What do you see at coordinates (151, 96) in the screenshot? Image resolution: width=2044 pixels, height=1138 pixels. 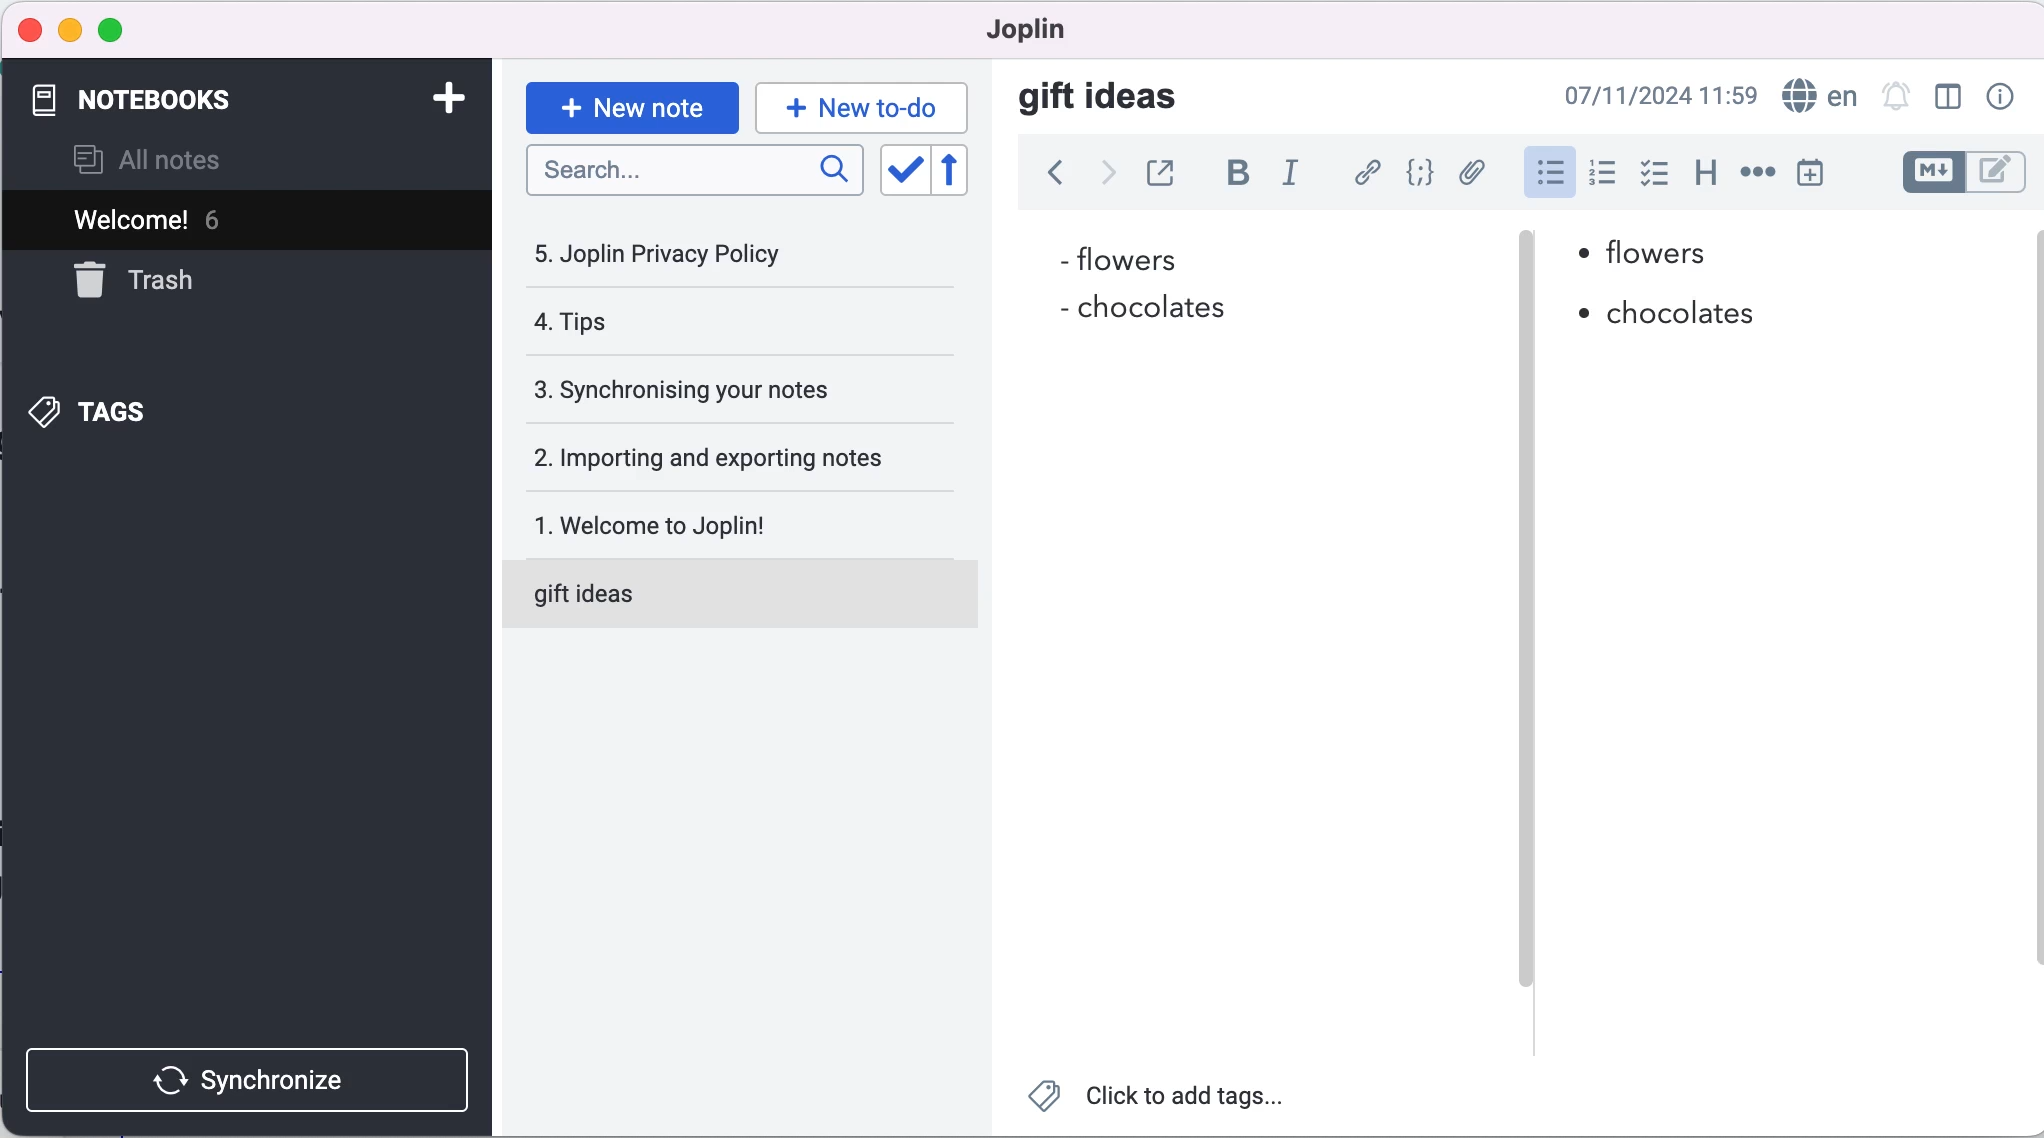 I see `notebooks` at bounding box center [151, 96].